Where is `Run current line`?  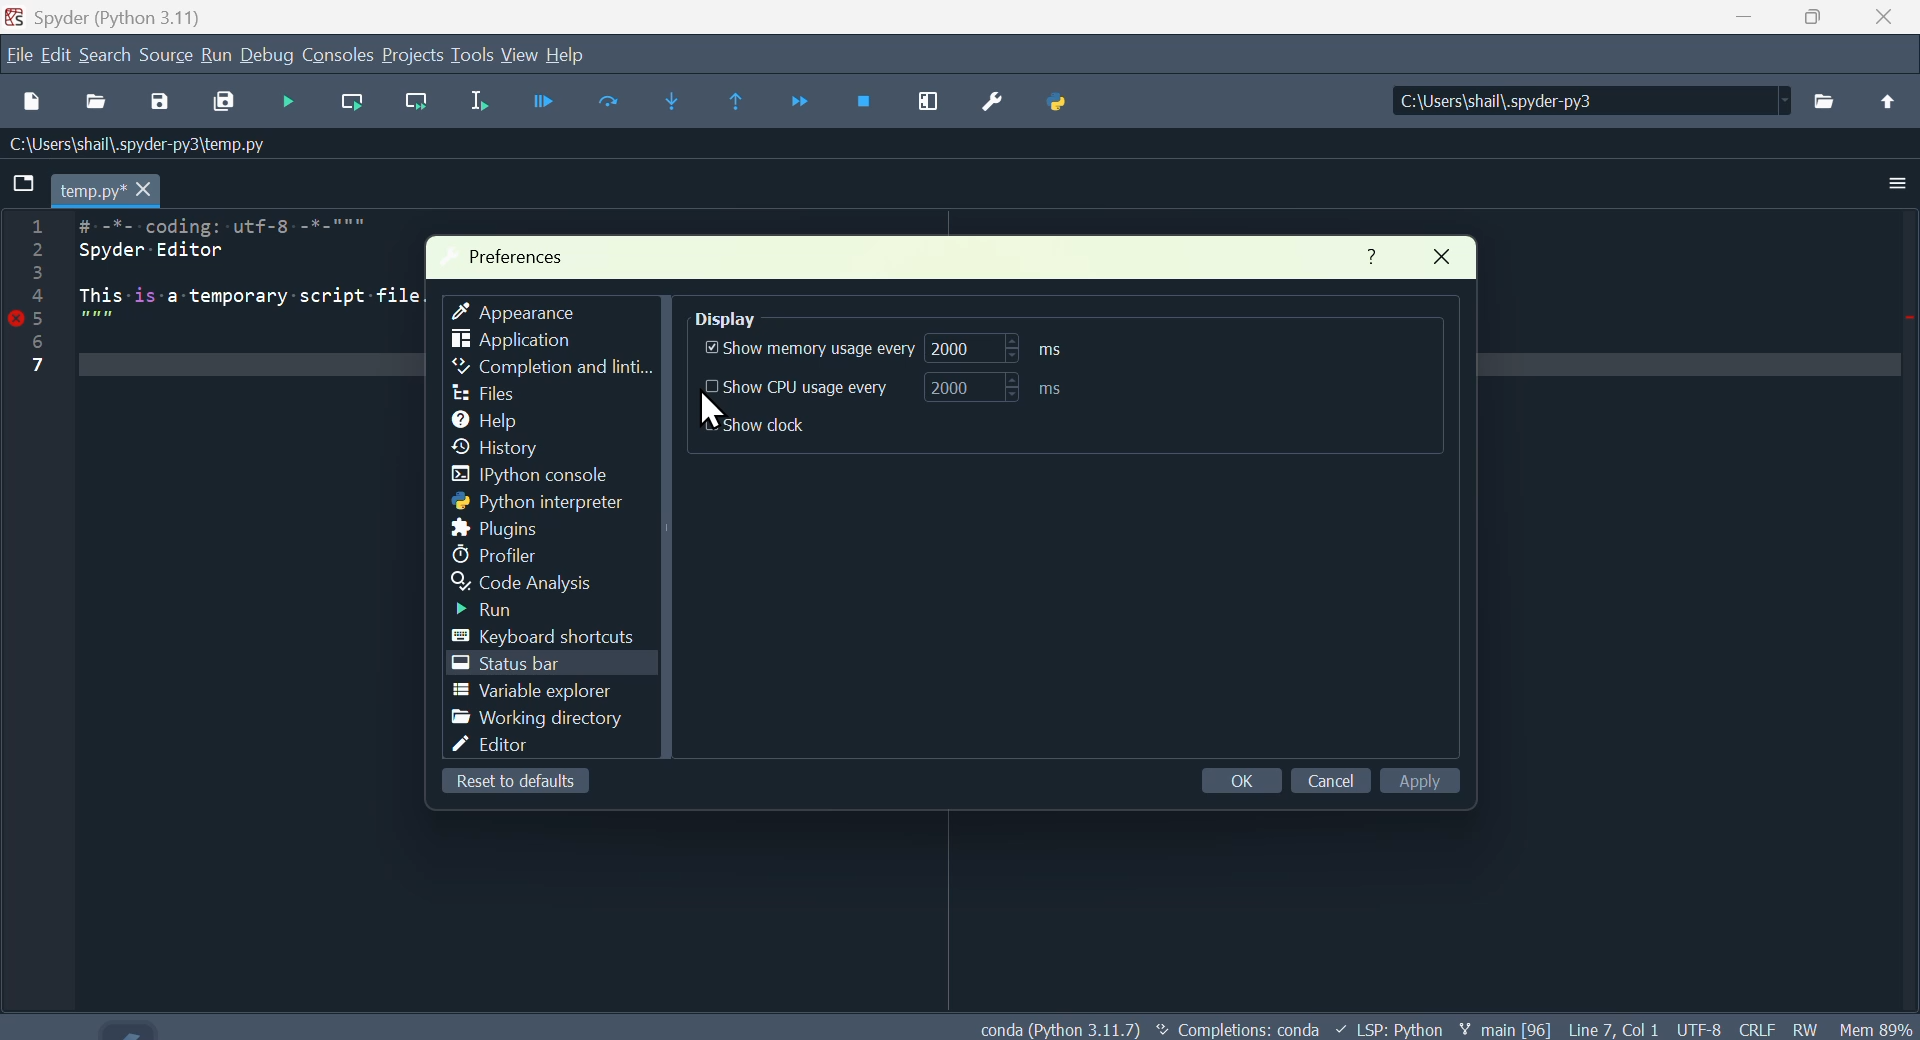 Run current line is located at coordinates (358, 103).